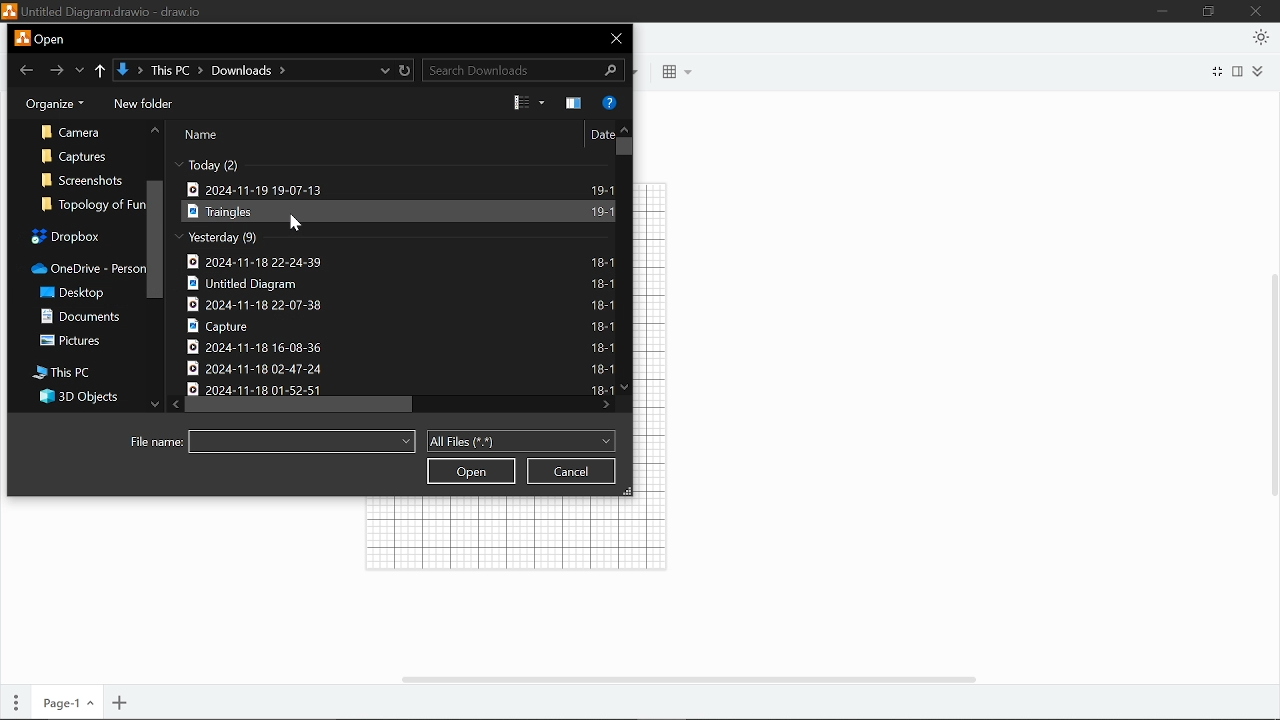  I want to click on Name, so click(203, 135).